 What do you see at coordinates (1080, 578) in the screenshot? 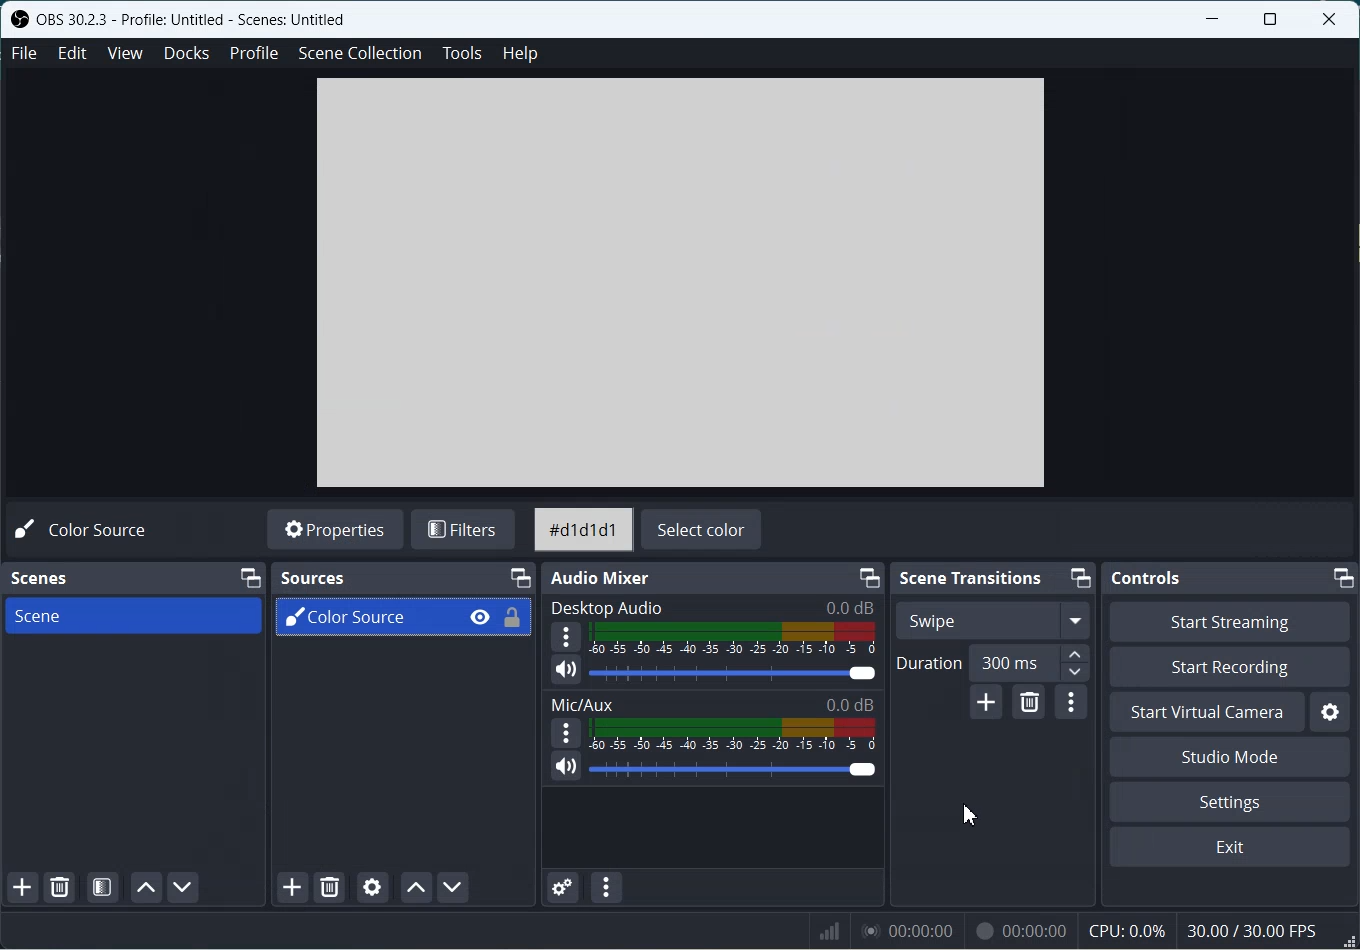
I see `Minimize` at bounding box center [1080, 578].